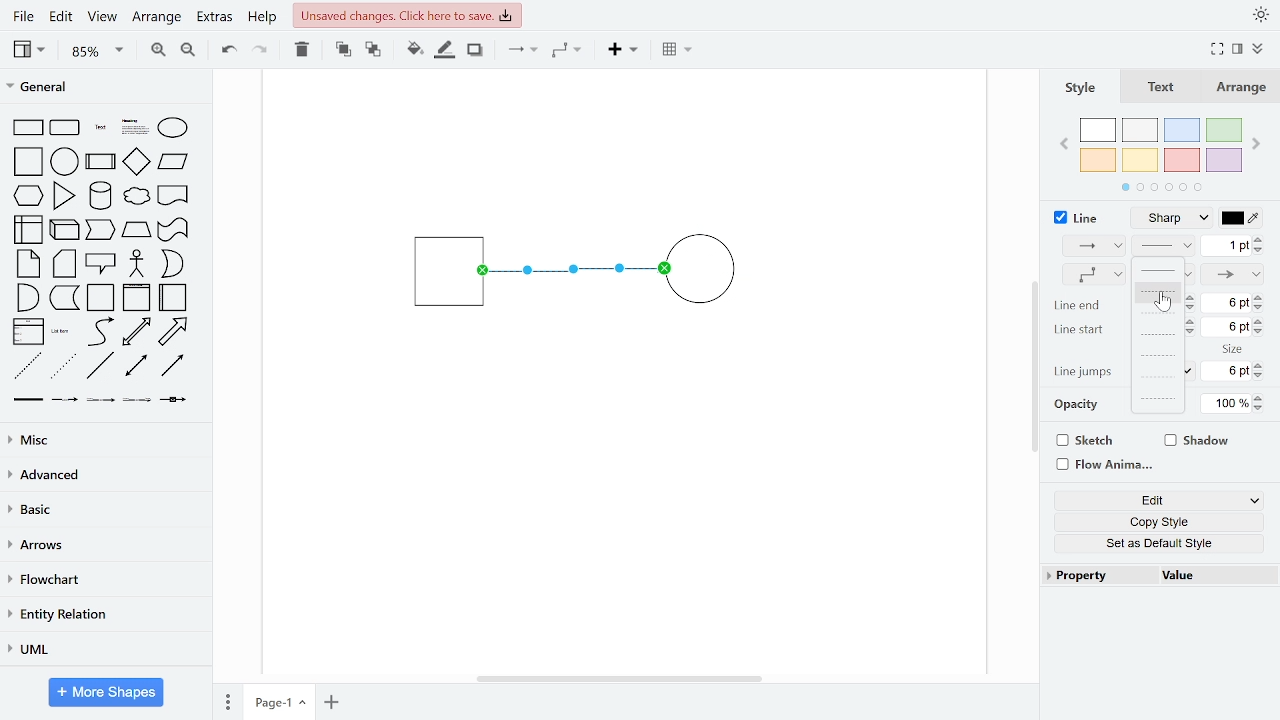  Describe the element at coordinates (1159, 543) in the screenshot. I see `set as default style` at that location.